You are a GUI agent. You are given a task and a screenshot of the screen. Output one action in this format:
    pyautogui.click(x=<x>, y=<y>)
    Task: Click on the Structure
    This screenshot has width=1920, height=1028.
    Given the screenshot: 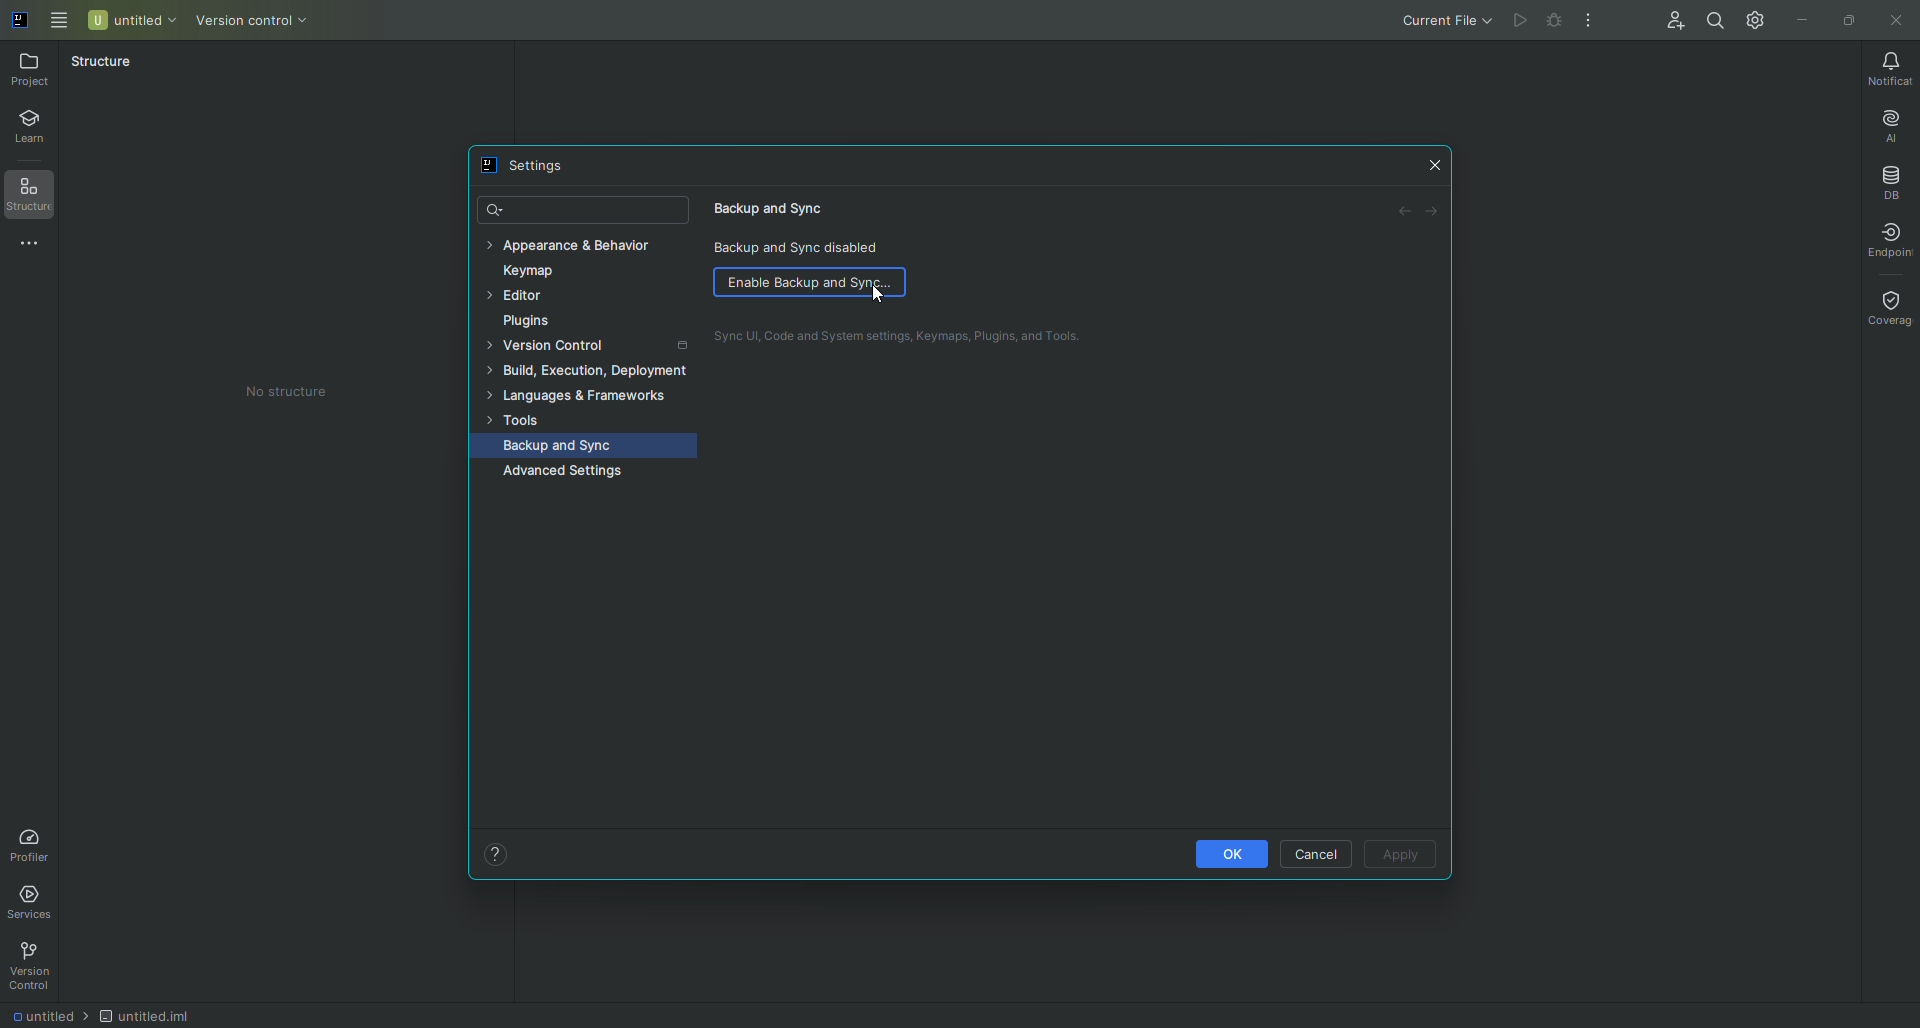 What is the action you would take?
    pyautogui.click(x=102, y=61)
    